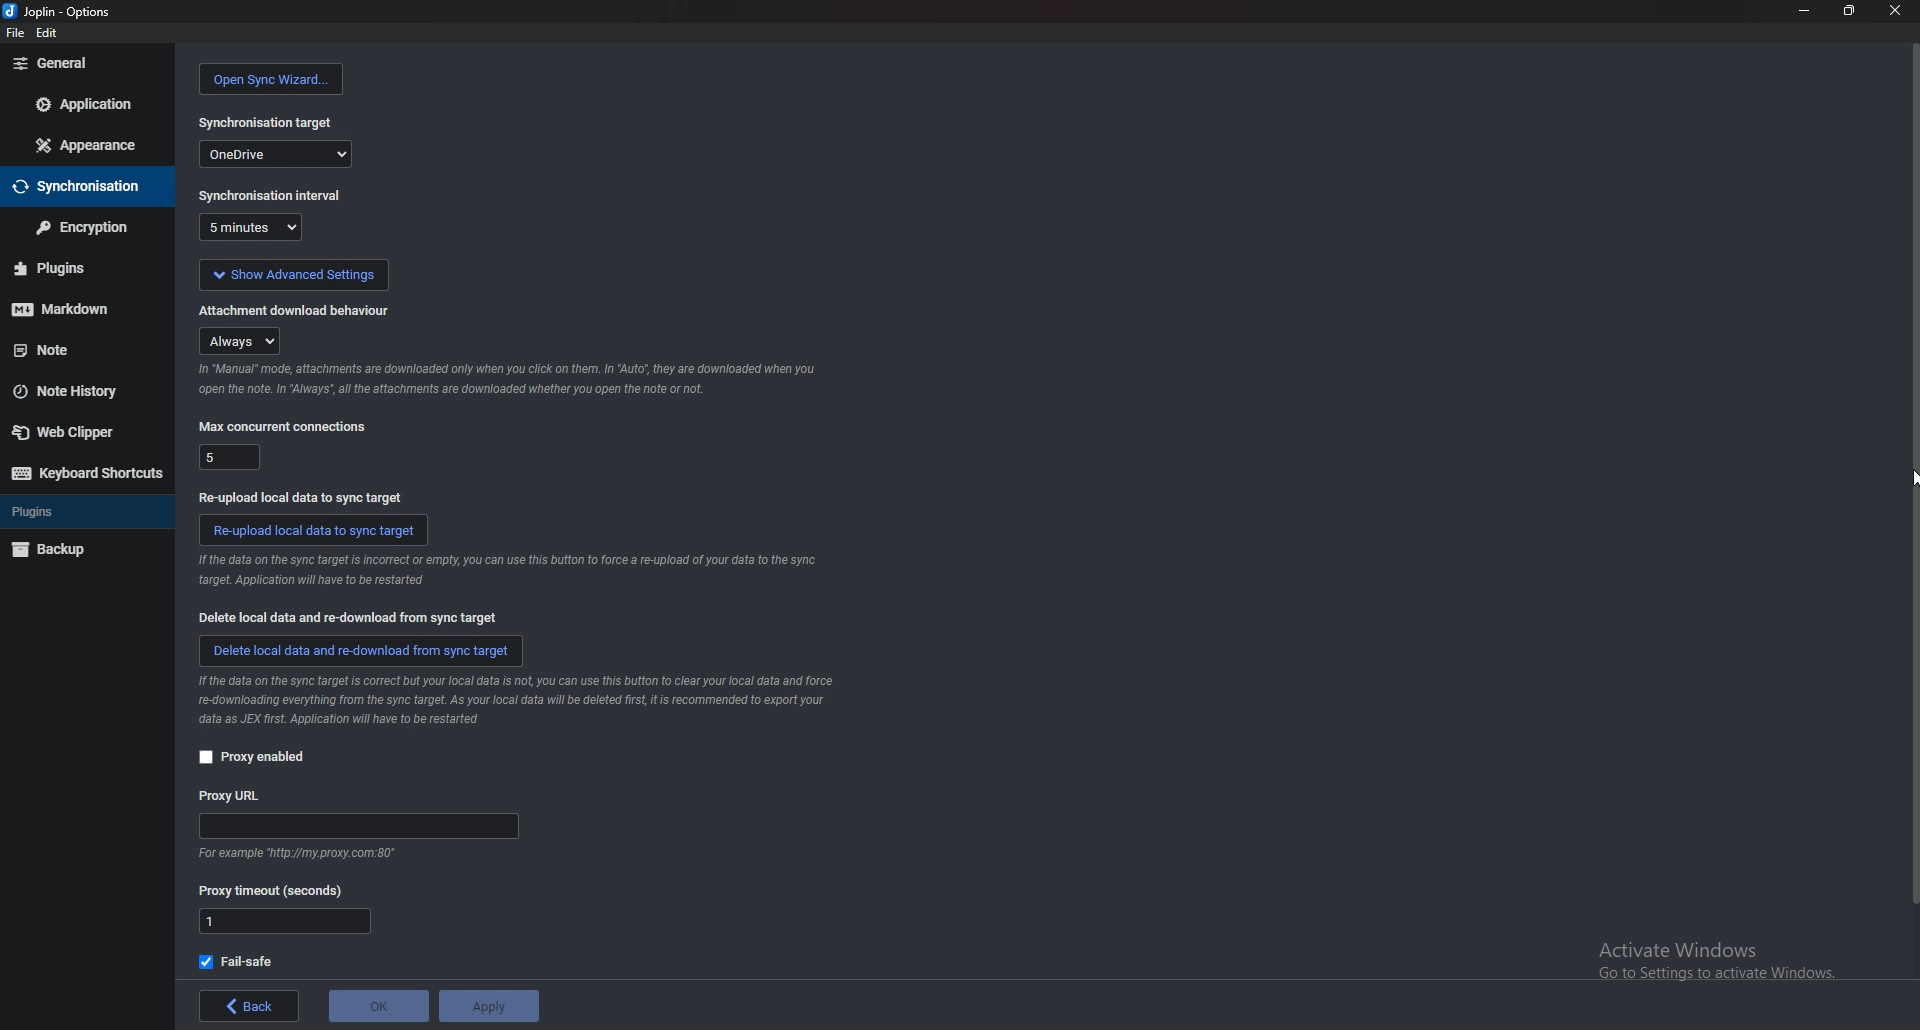 The width and height of the screenshot is (1920, 1030). Describe the element at coordinates (522, 698) in the screenshot. I see `info` at that location.